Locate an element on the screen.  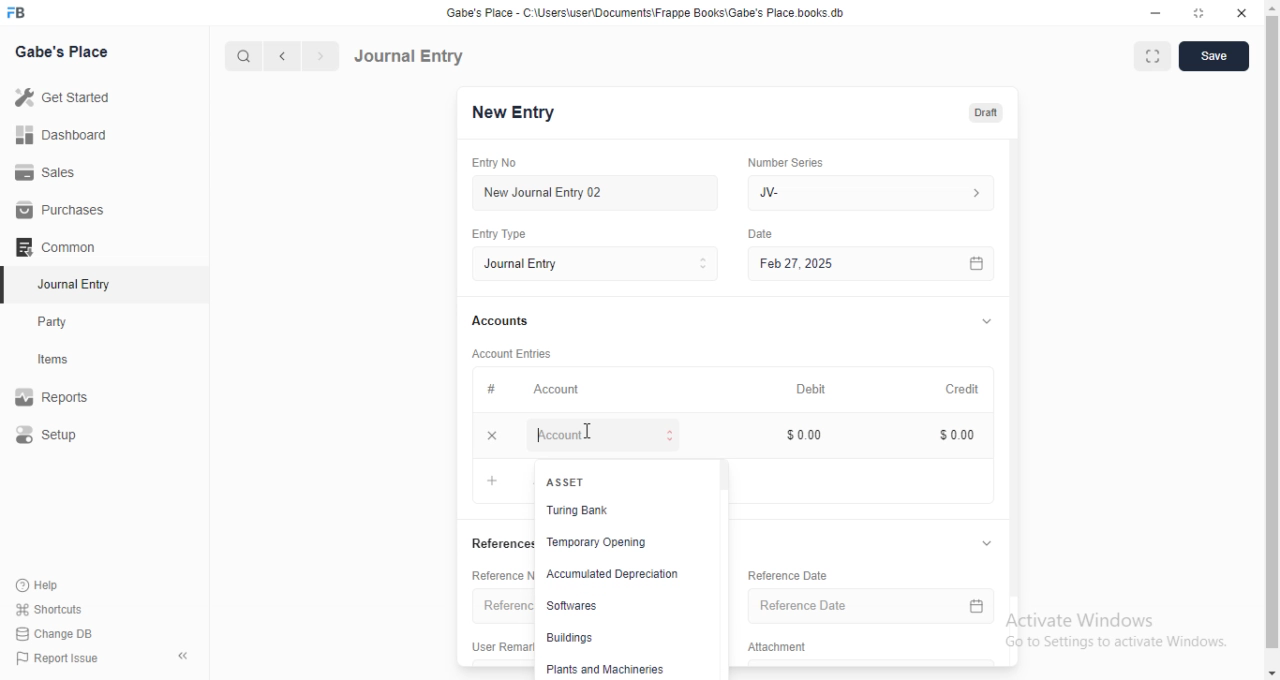
Date is located at coordinates (772, 232).